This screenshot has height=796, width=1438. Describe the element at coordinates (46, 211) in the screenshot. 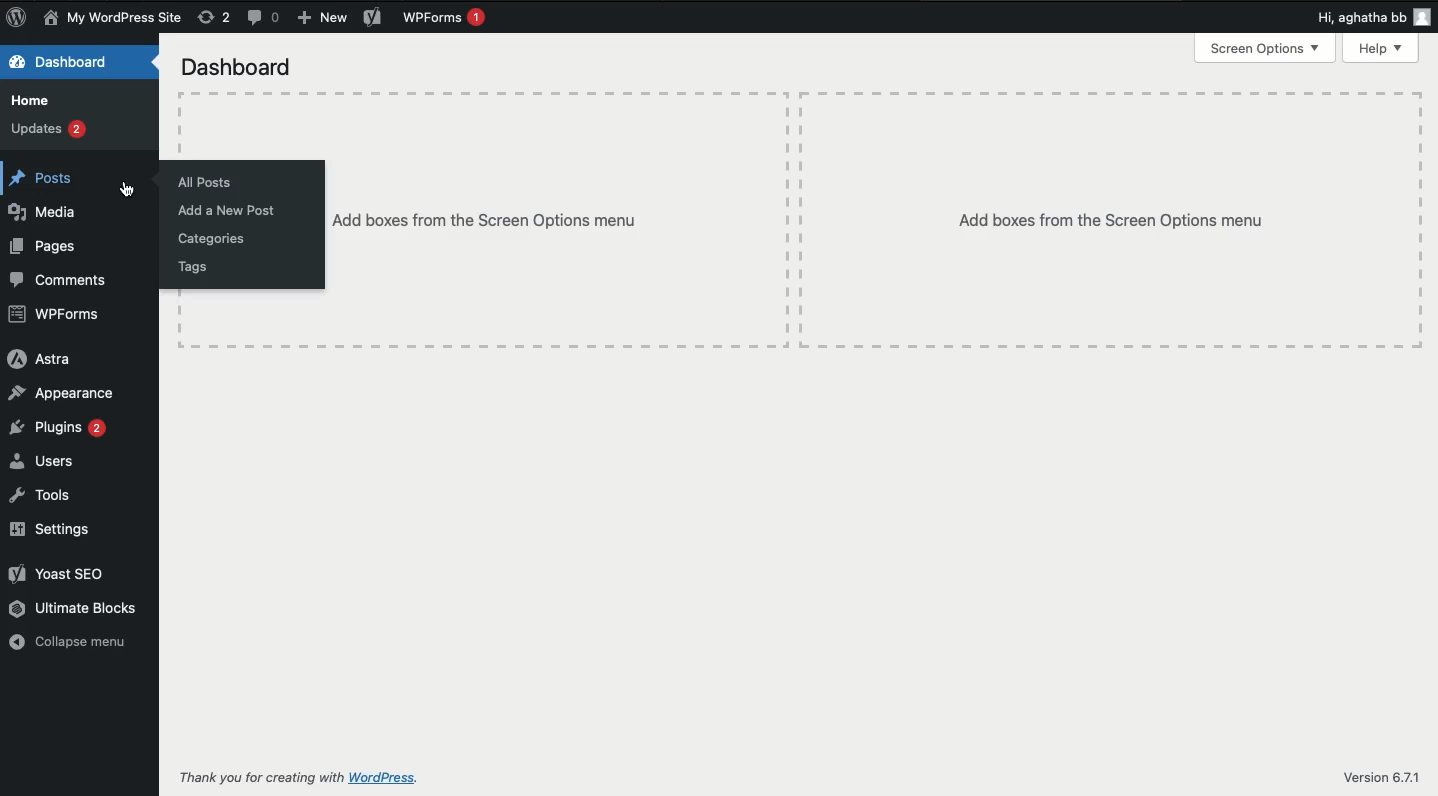

I see `Media` at that location.